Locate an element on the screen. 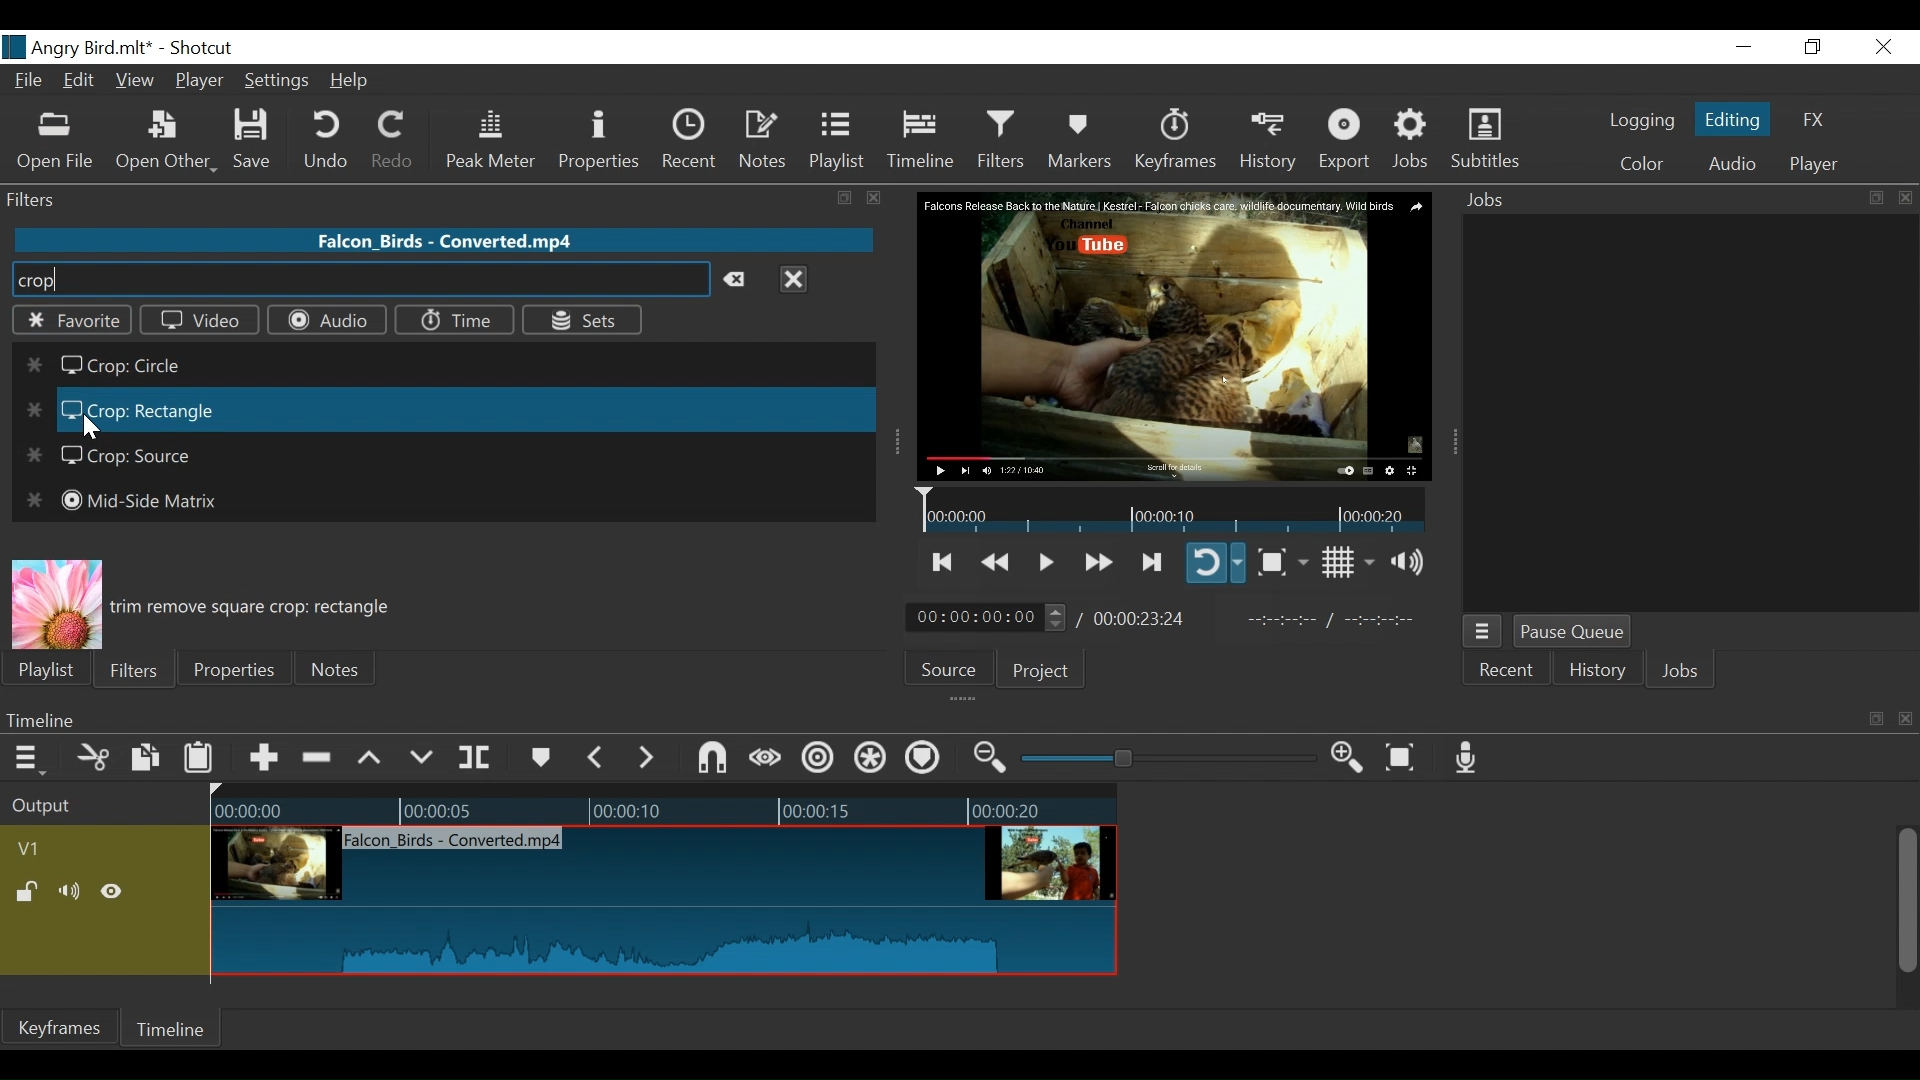  Toggle player looping is located at coordinates (1215, 562).